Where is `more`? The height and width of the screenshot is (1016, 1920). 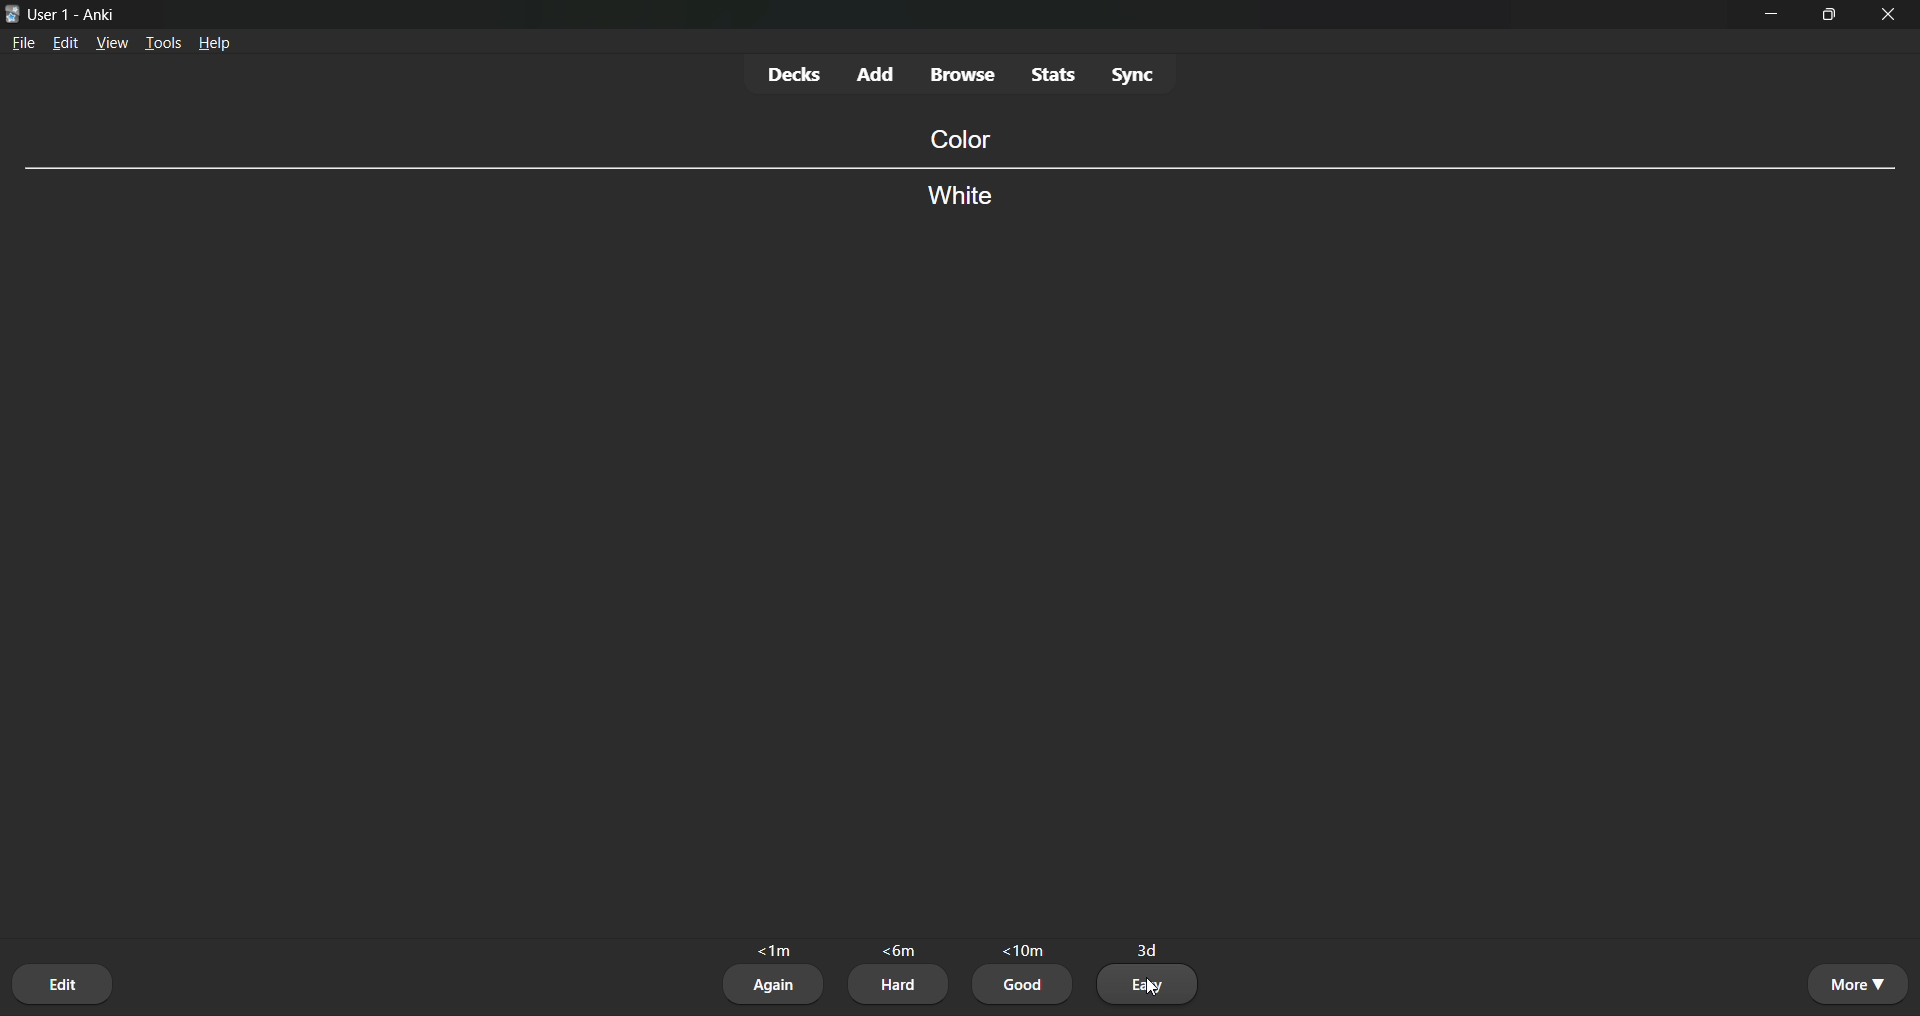
more is located at coordinates (1856, 983).